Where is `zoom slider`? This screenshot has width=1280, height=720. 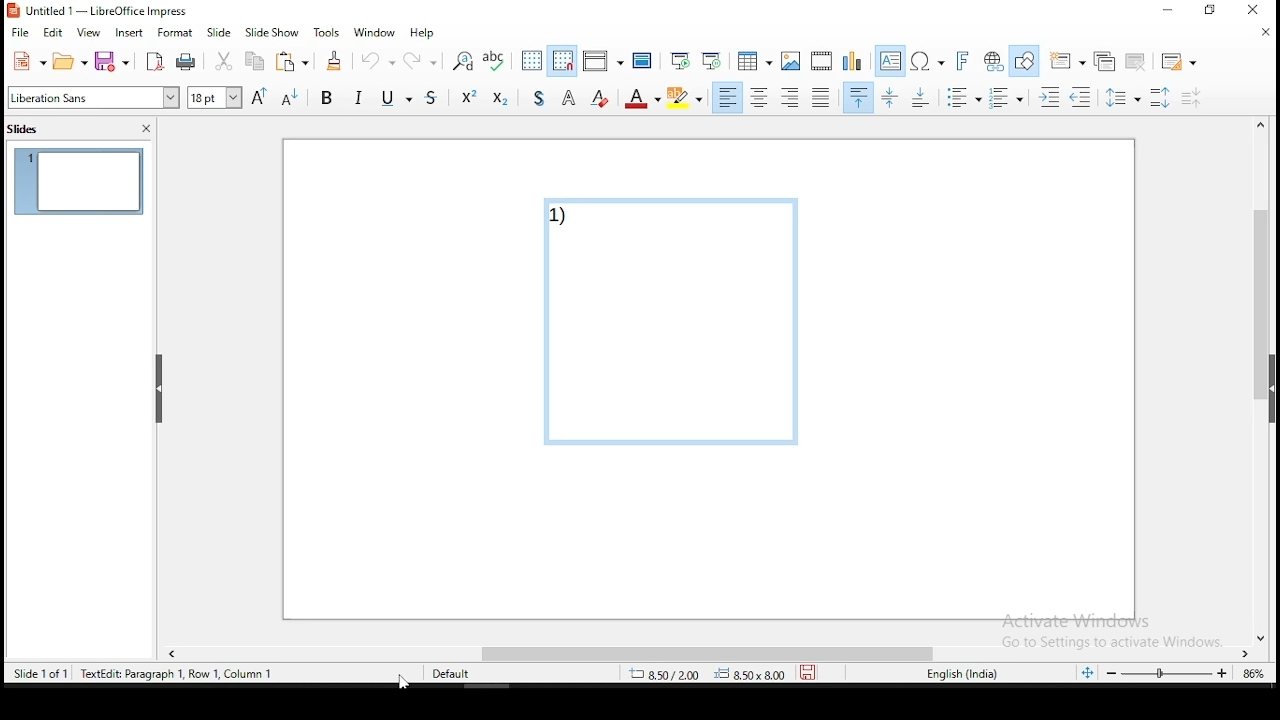
zoom slider is located at coordinates (1167, 673).